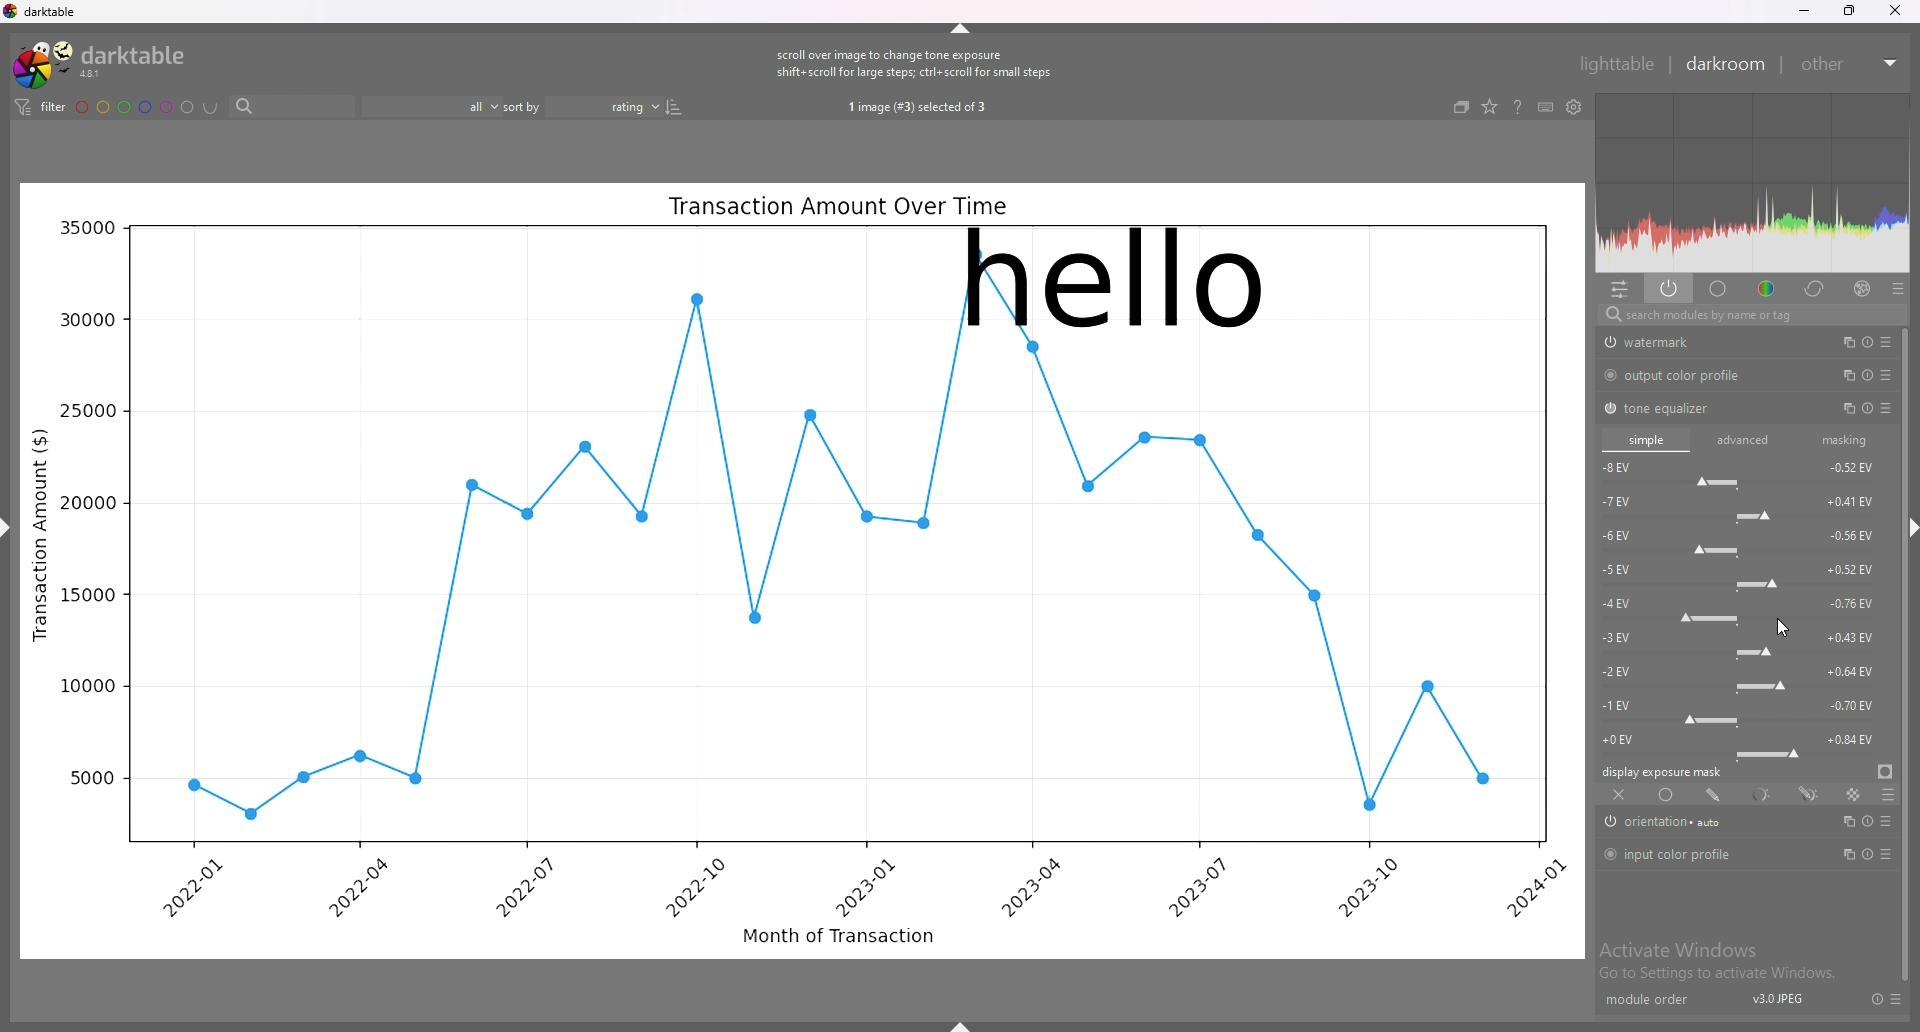  Describe the element at coordinates (1031, 886) in the screenshot. I see `2023-04` at that location.